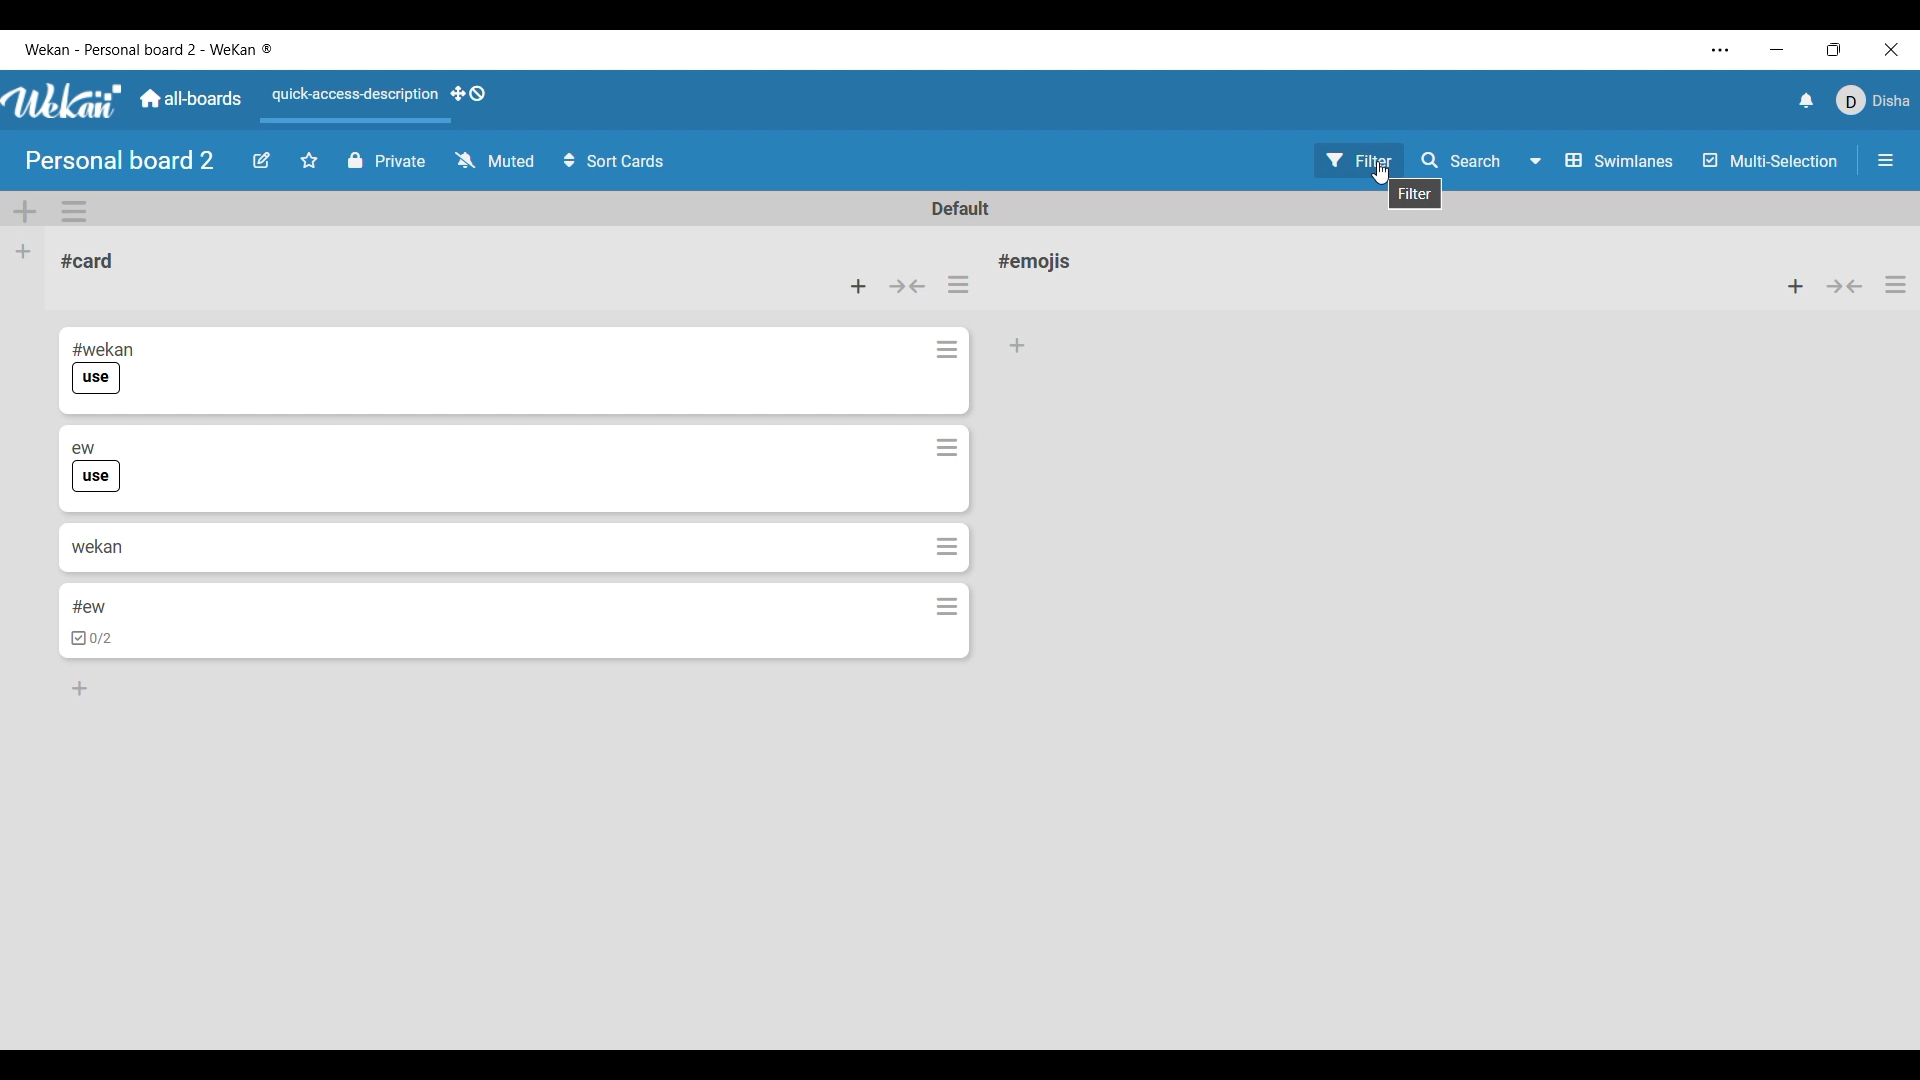 The width and height of the screenshot is (1920, 1080). I want to click on Swimlane actions, so click(74, 211).